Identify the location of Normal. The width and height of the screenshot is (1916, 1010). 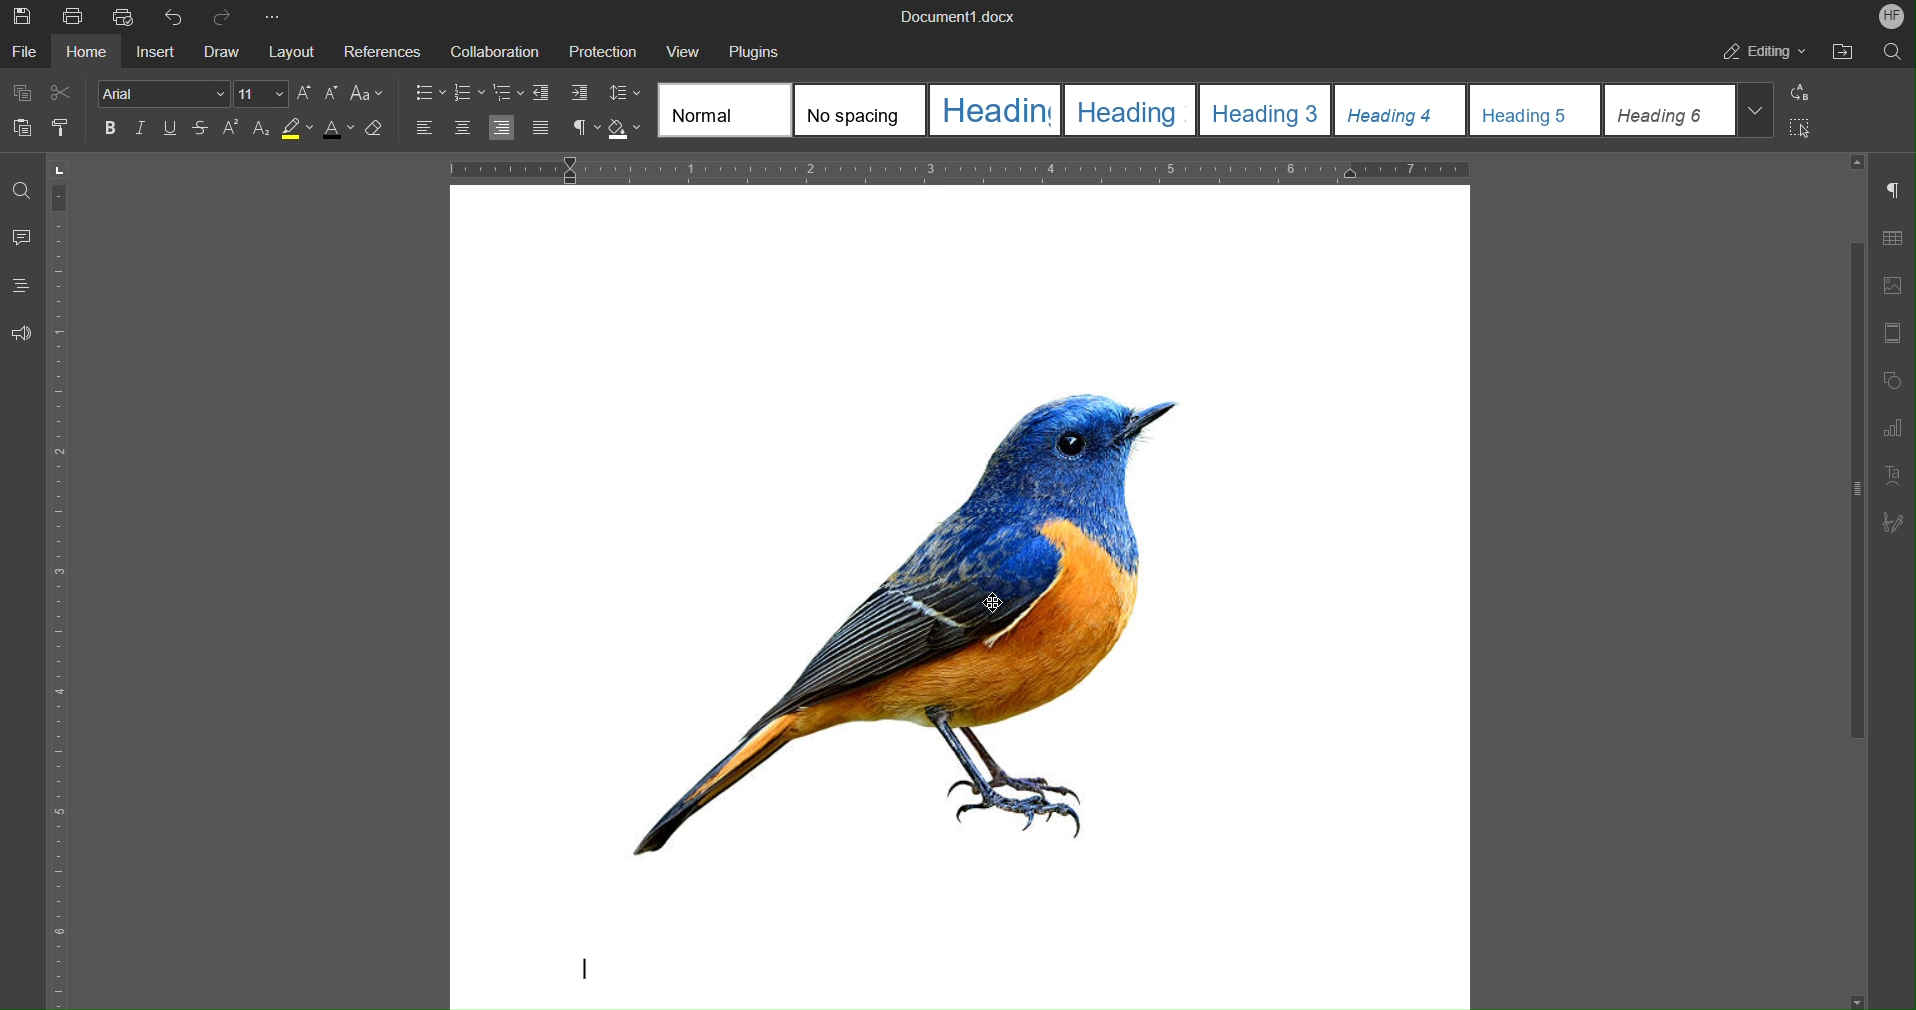
(725, 110).